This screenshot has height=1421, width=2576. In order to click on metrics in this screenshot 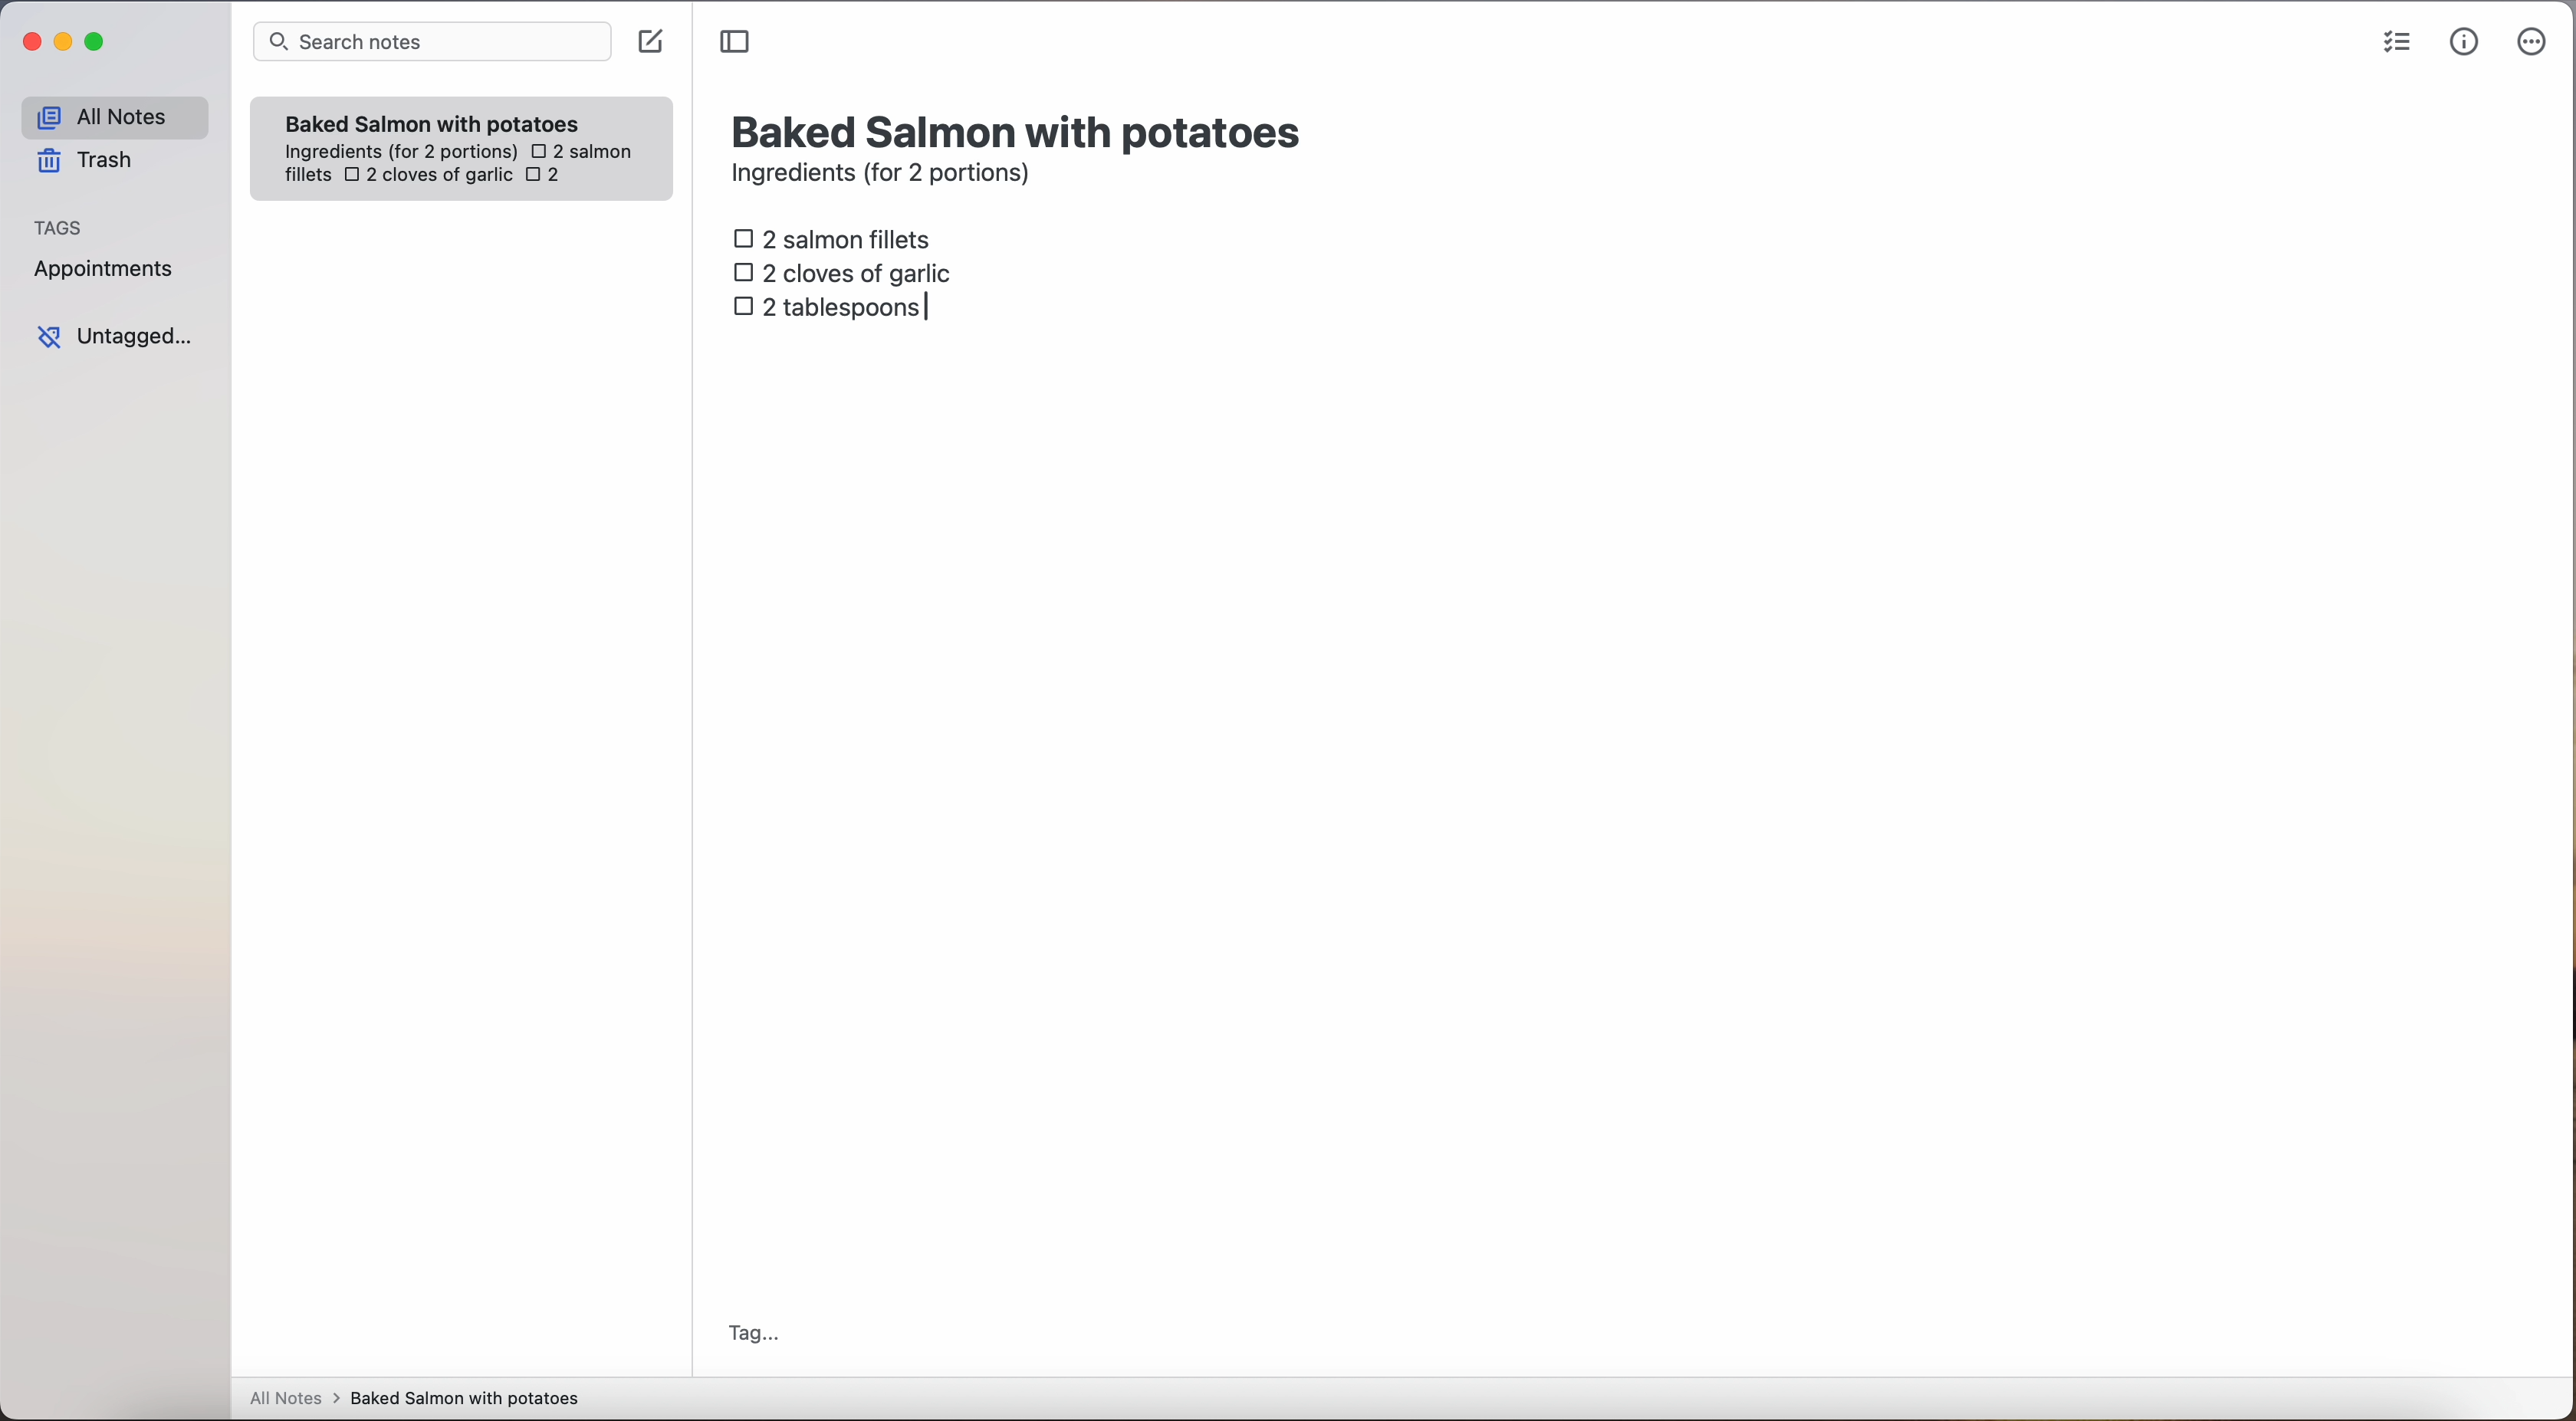, I will do `click(2465, 41)`.